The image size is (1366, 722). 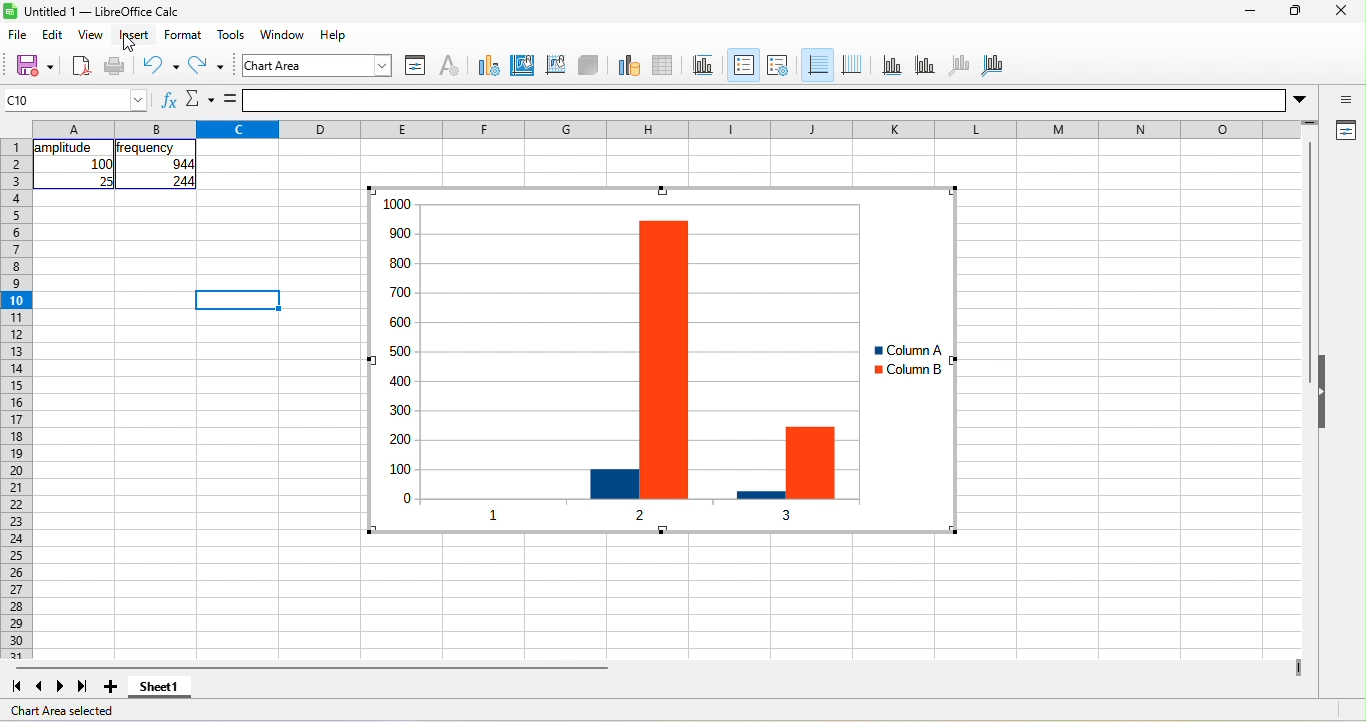 What do you see at coordinates (15, 399) in the screenshot?
I see `rows` at bounding box center [15, 399].